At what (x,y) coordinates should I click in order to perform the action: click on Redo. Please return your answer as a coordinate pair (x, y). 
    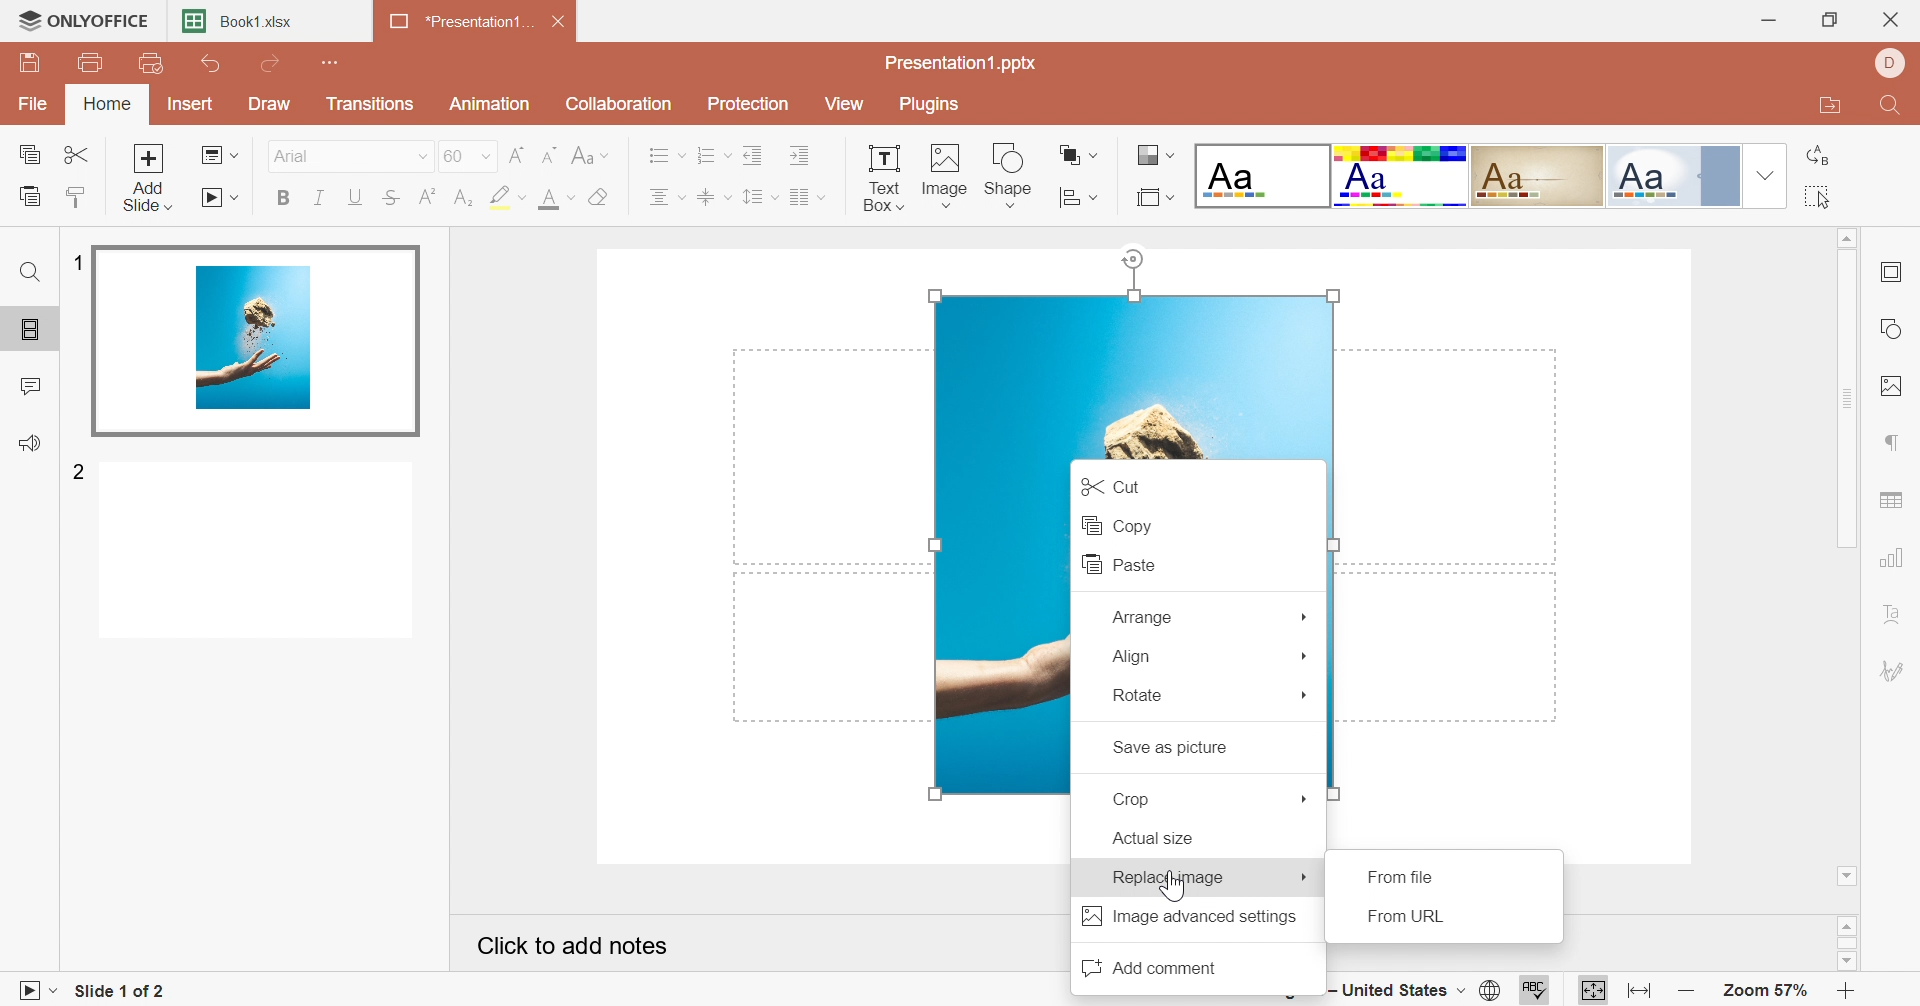
    Looking at the image, I should click on (270, 63).